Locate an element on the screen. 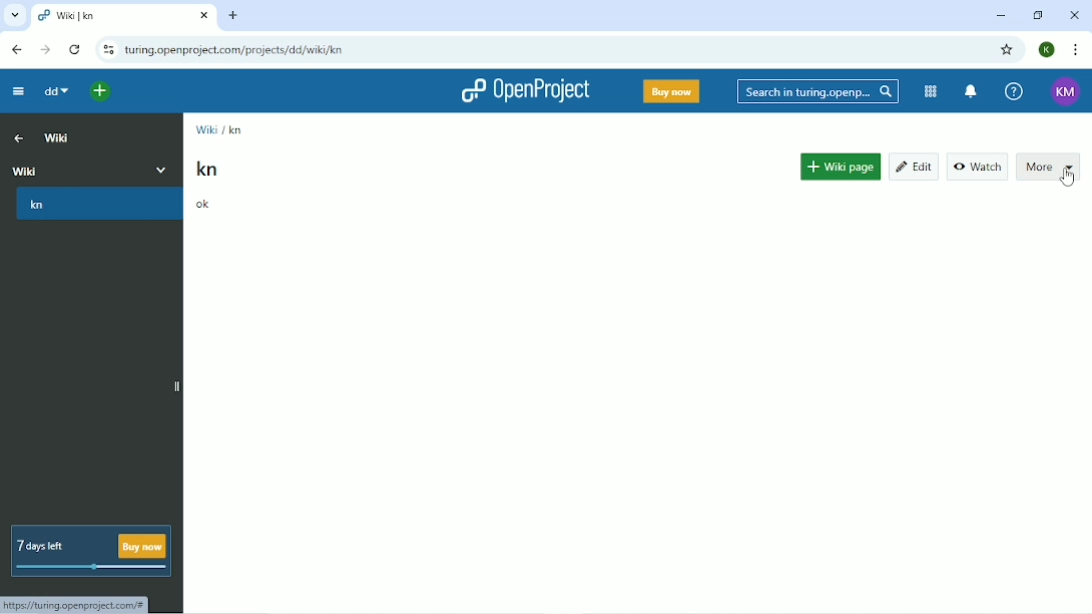 The height and width of the screenshot is (614, 1092). Link is located at coordinates (80, 602).